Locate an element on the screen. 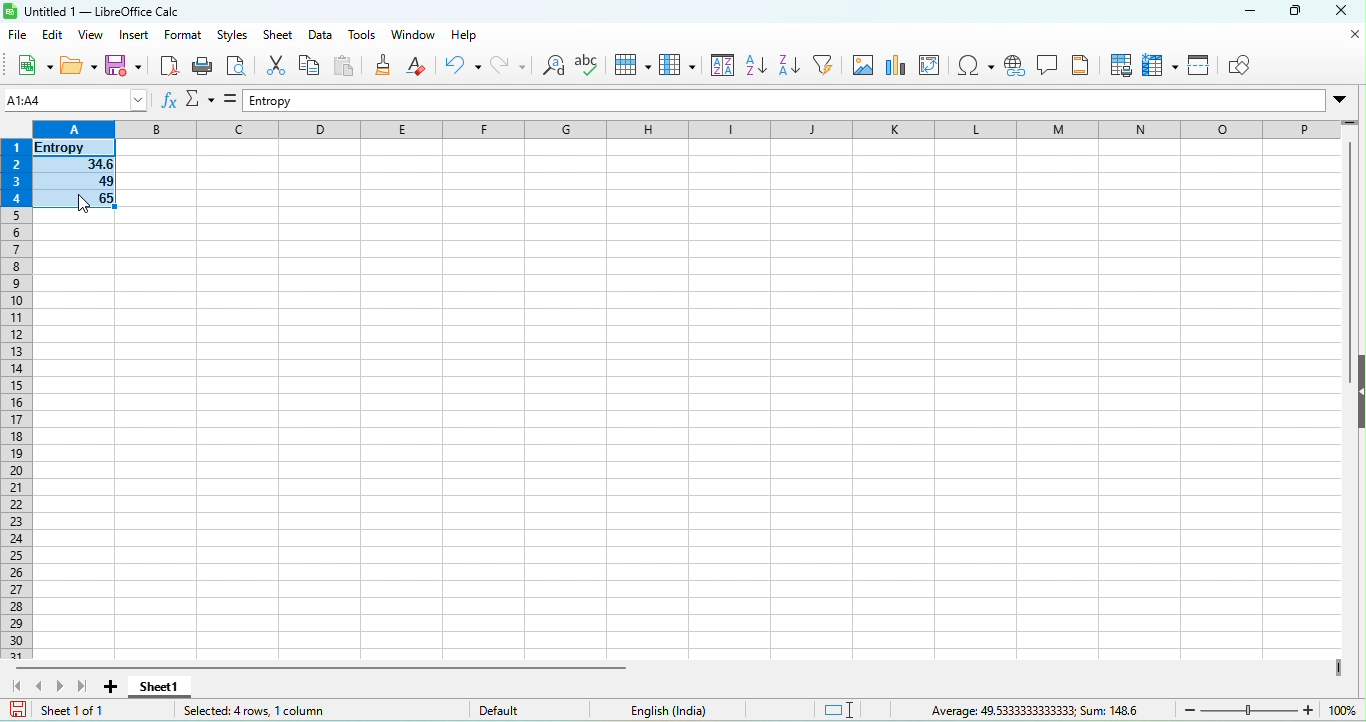 This screenshot has width=1366, height=722. minimize is located at coordinates (1248, 13).